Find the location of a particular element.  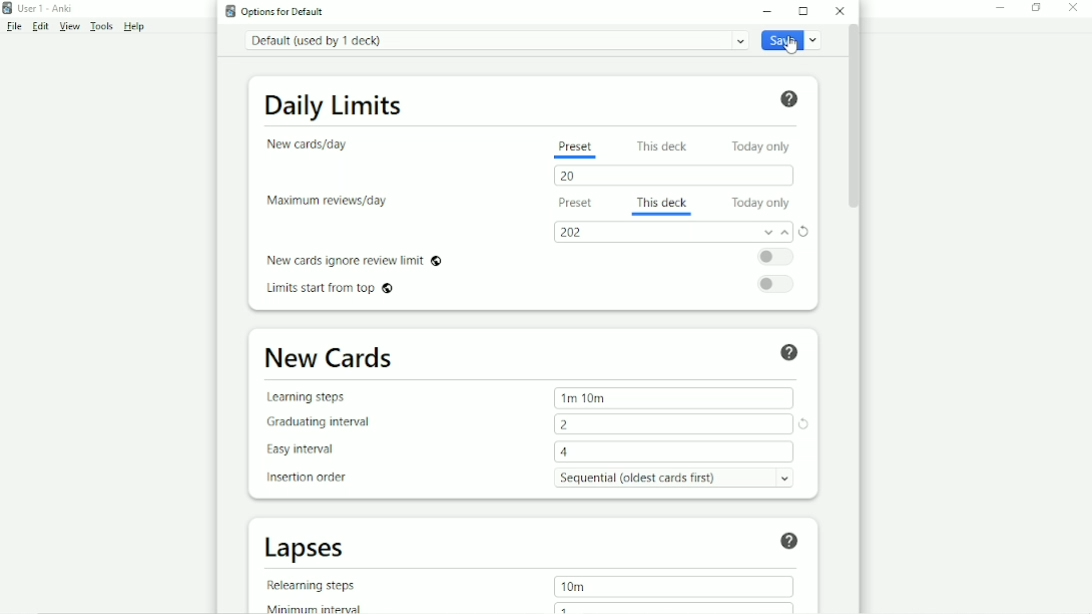

Restore down is located at coordinates (1035, 7).